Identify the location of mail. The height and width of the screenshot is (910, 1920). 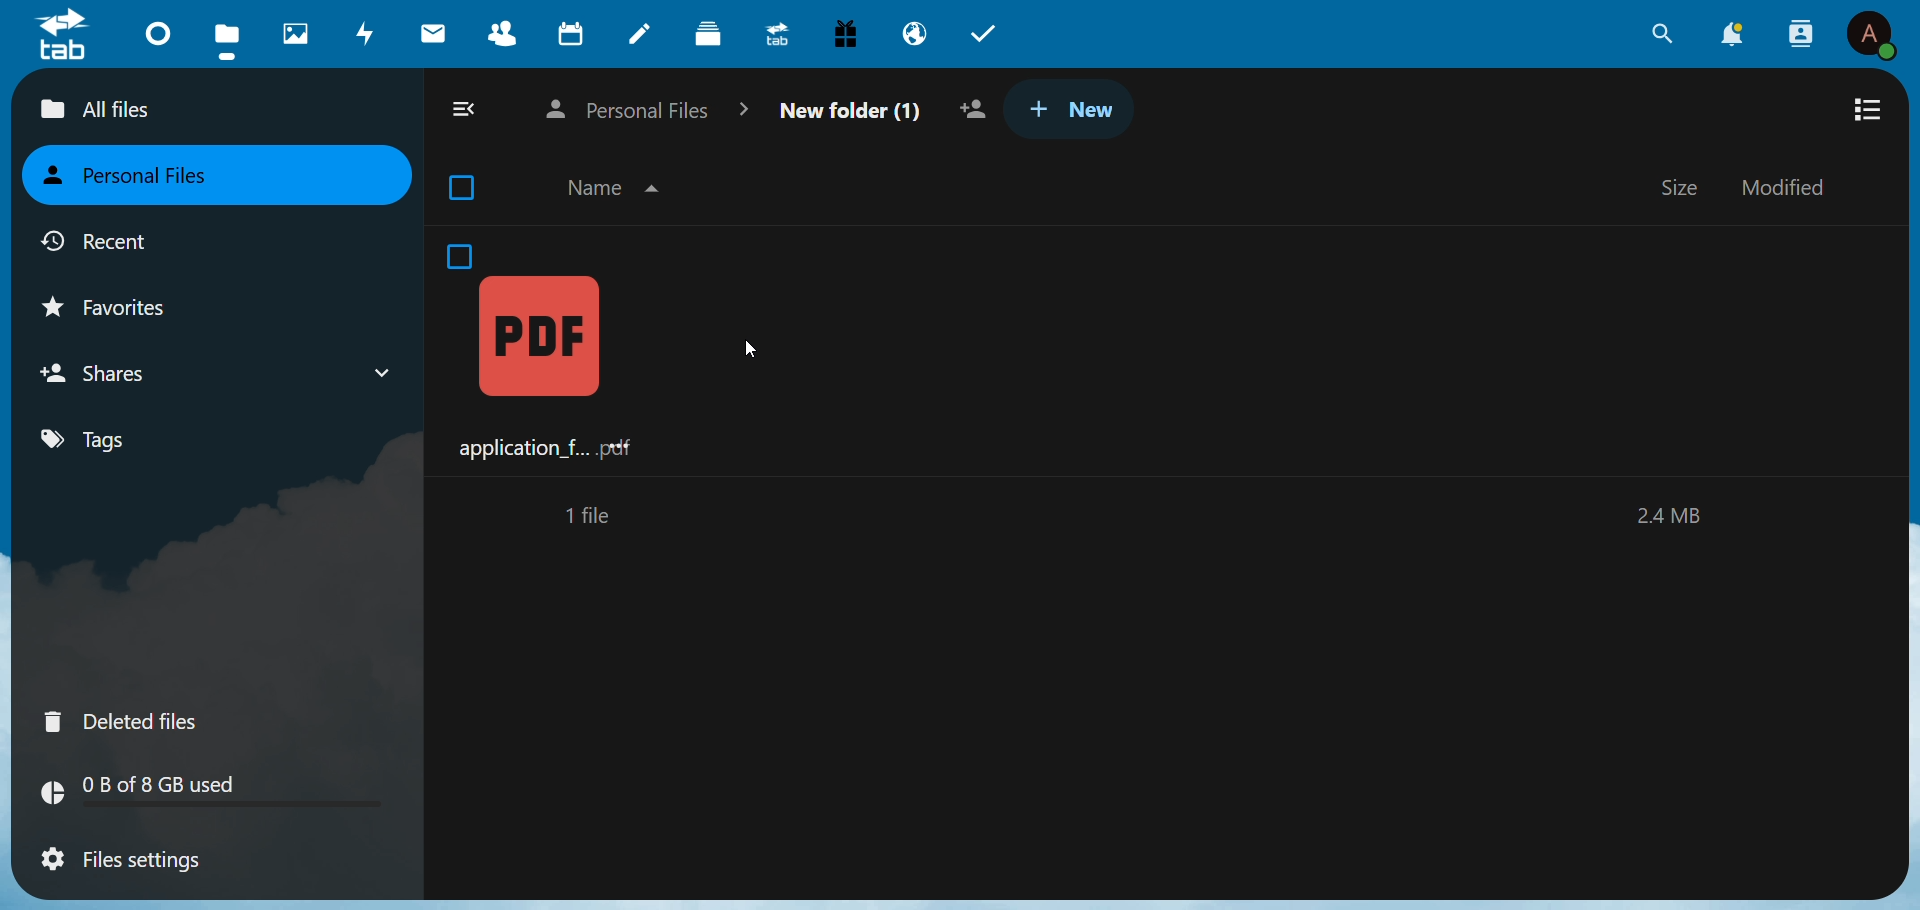
(435, 32).